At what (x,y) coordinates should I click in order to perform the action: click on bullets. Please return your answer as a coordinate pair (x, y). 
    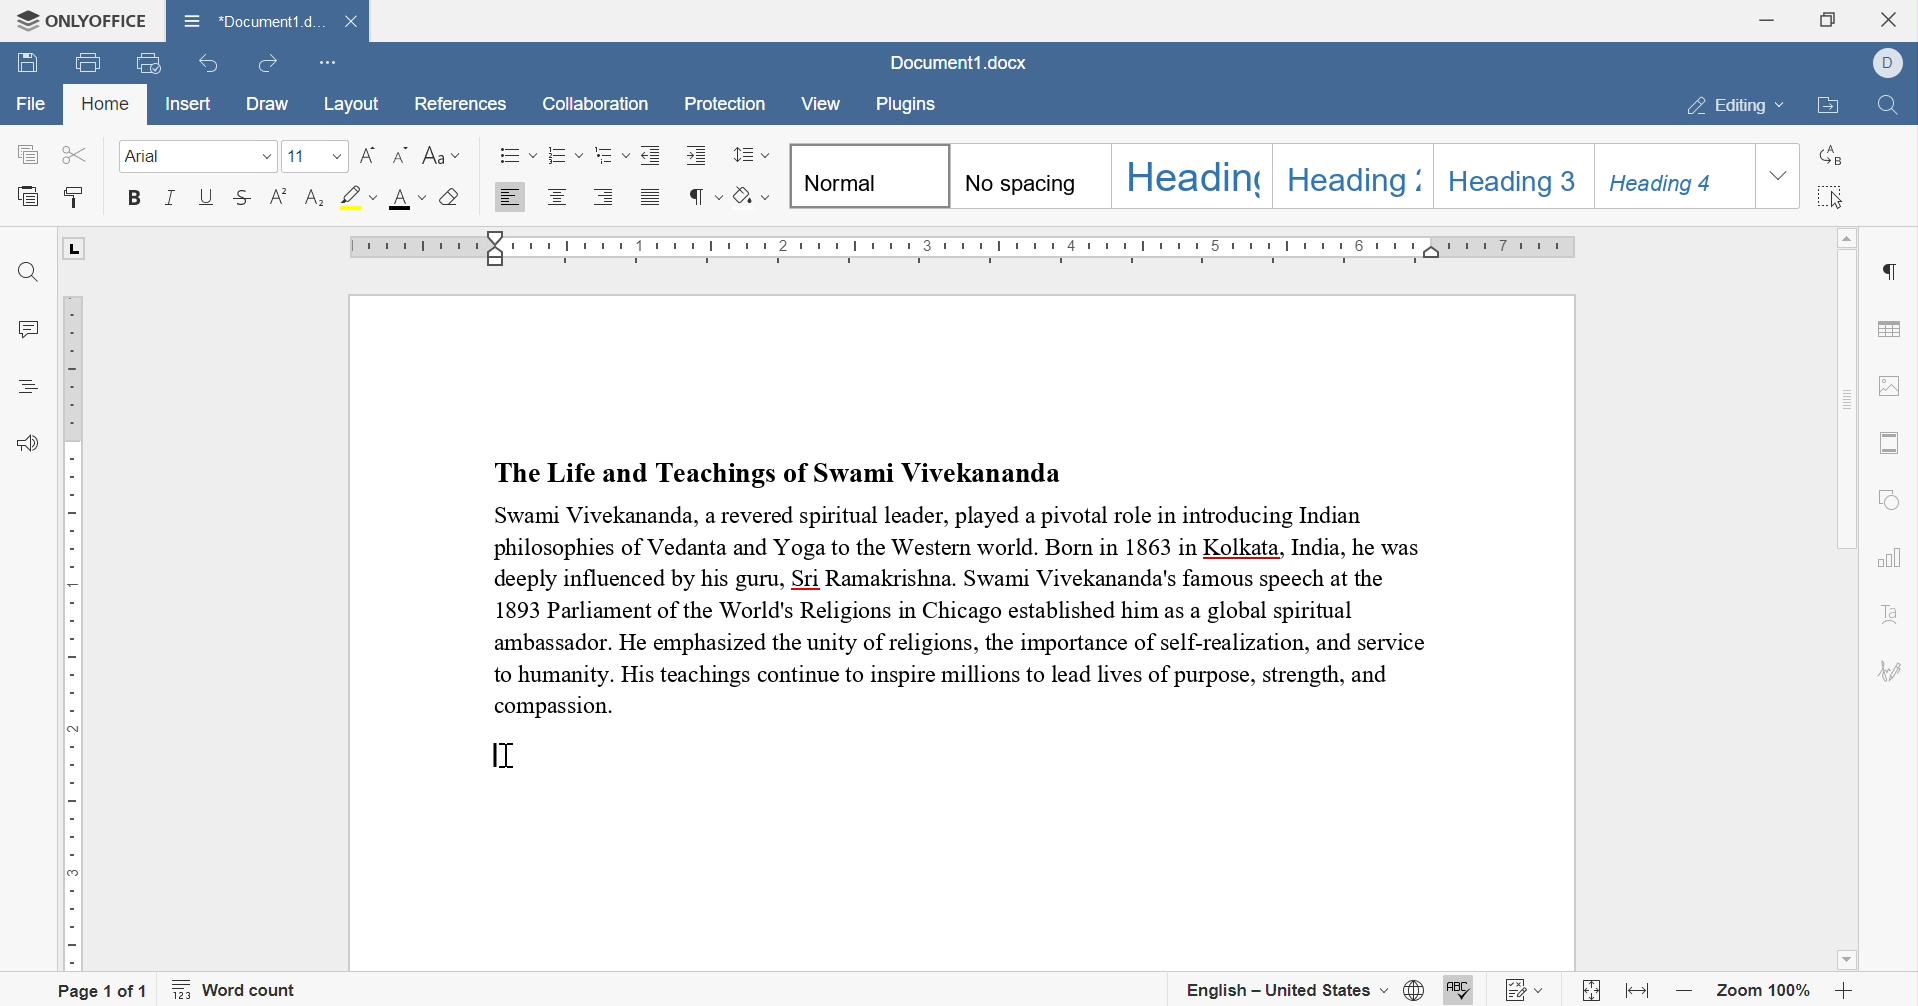
    Looking at the image, I should click on (518, 155).